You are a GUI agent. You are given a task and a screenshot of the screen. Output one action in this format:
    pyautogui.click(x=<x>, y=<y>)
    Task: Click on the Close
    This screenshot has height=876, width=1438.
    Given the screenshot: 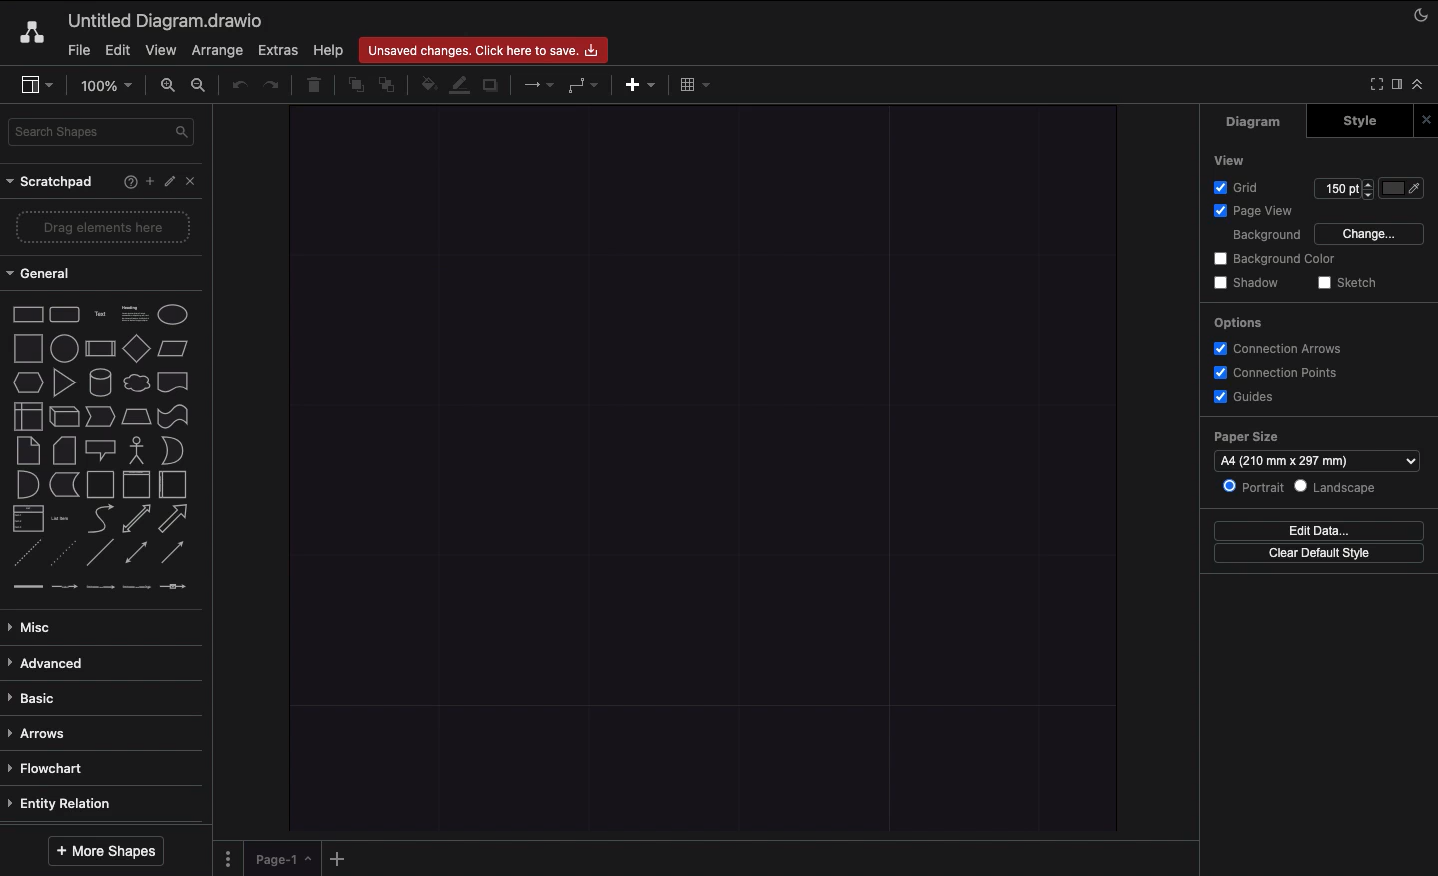 What is the action you would take?
    pyautogui.click(x=1424, y=118)
    